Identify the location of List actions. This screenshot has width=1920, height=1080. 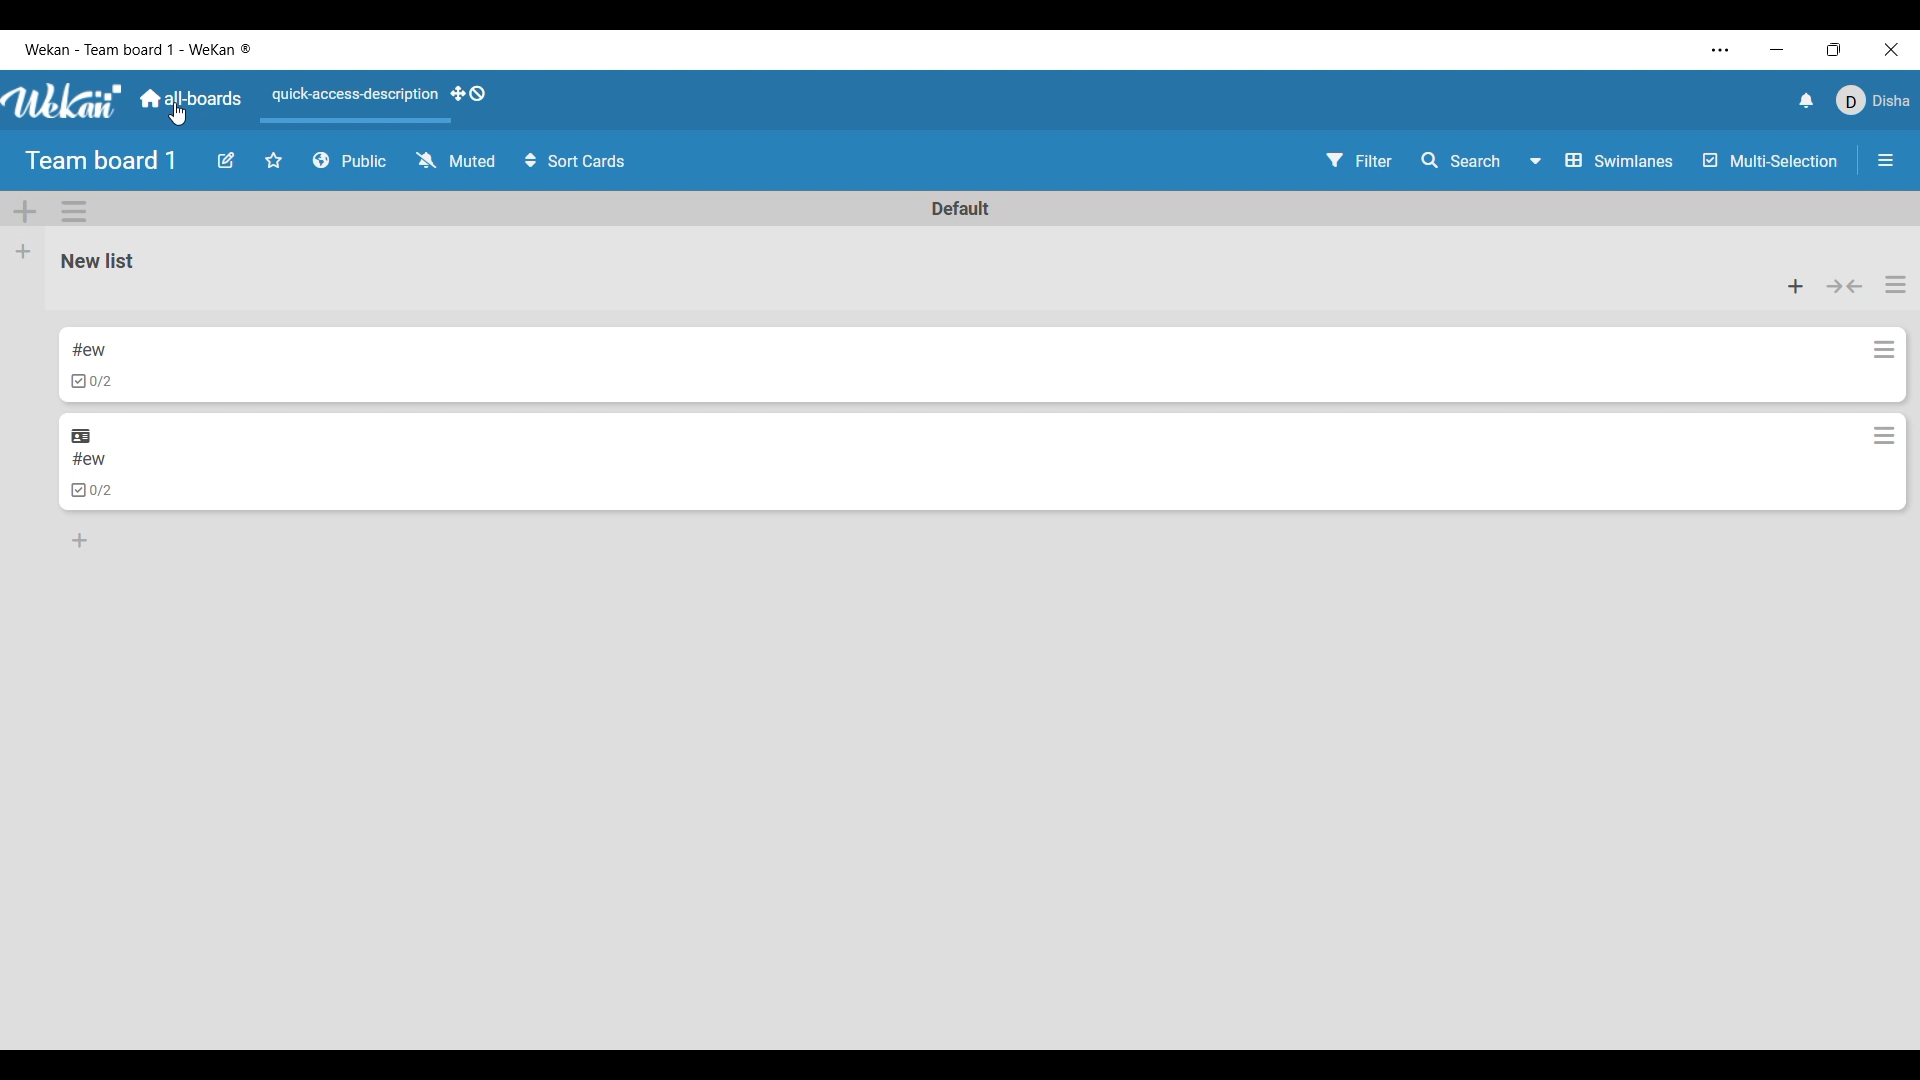
(1895, 285).